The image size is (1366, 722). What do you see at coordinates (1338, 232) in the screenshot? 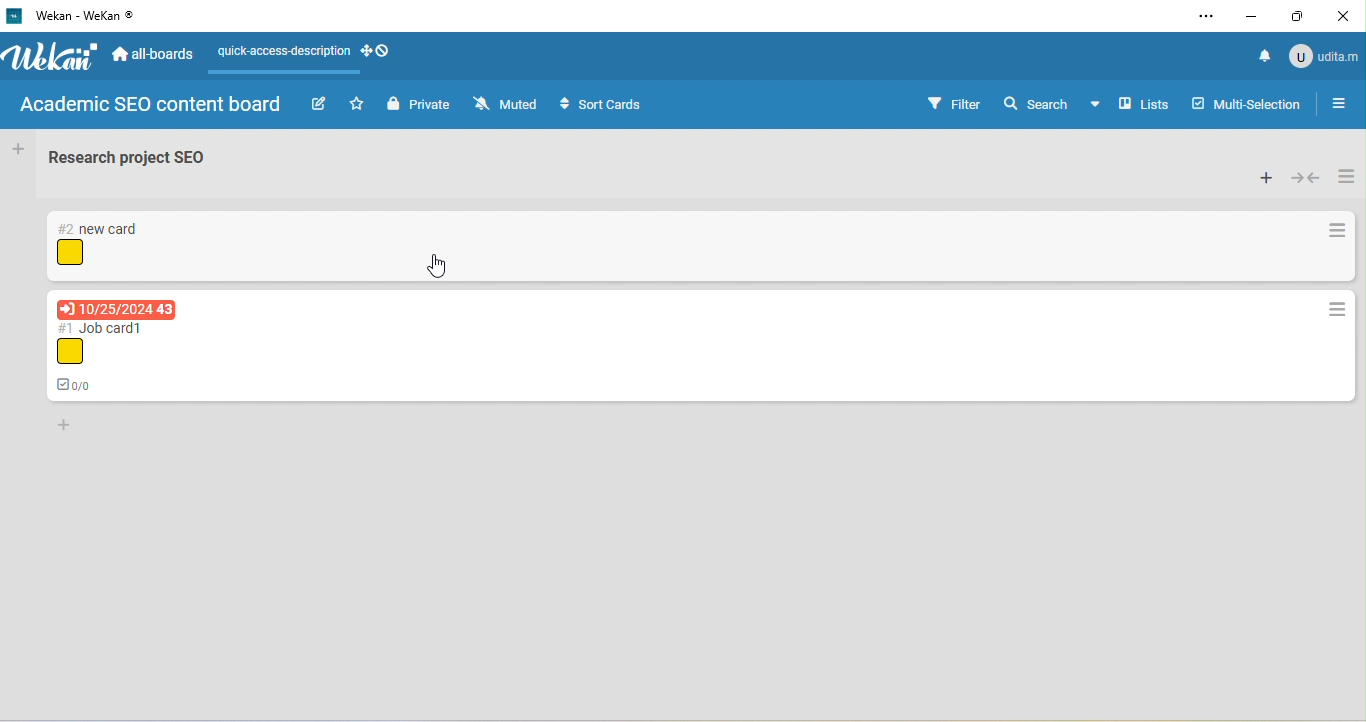
I see `card actions` at bounding box center [1338, 232].